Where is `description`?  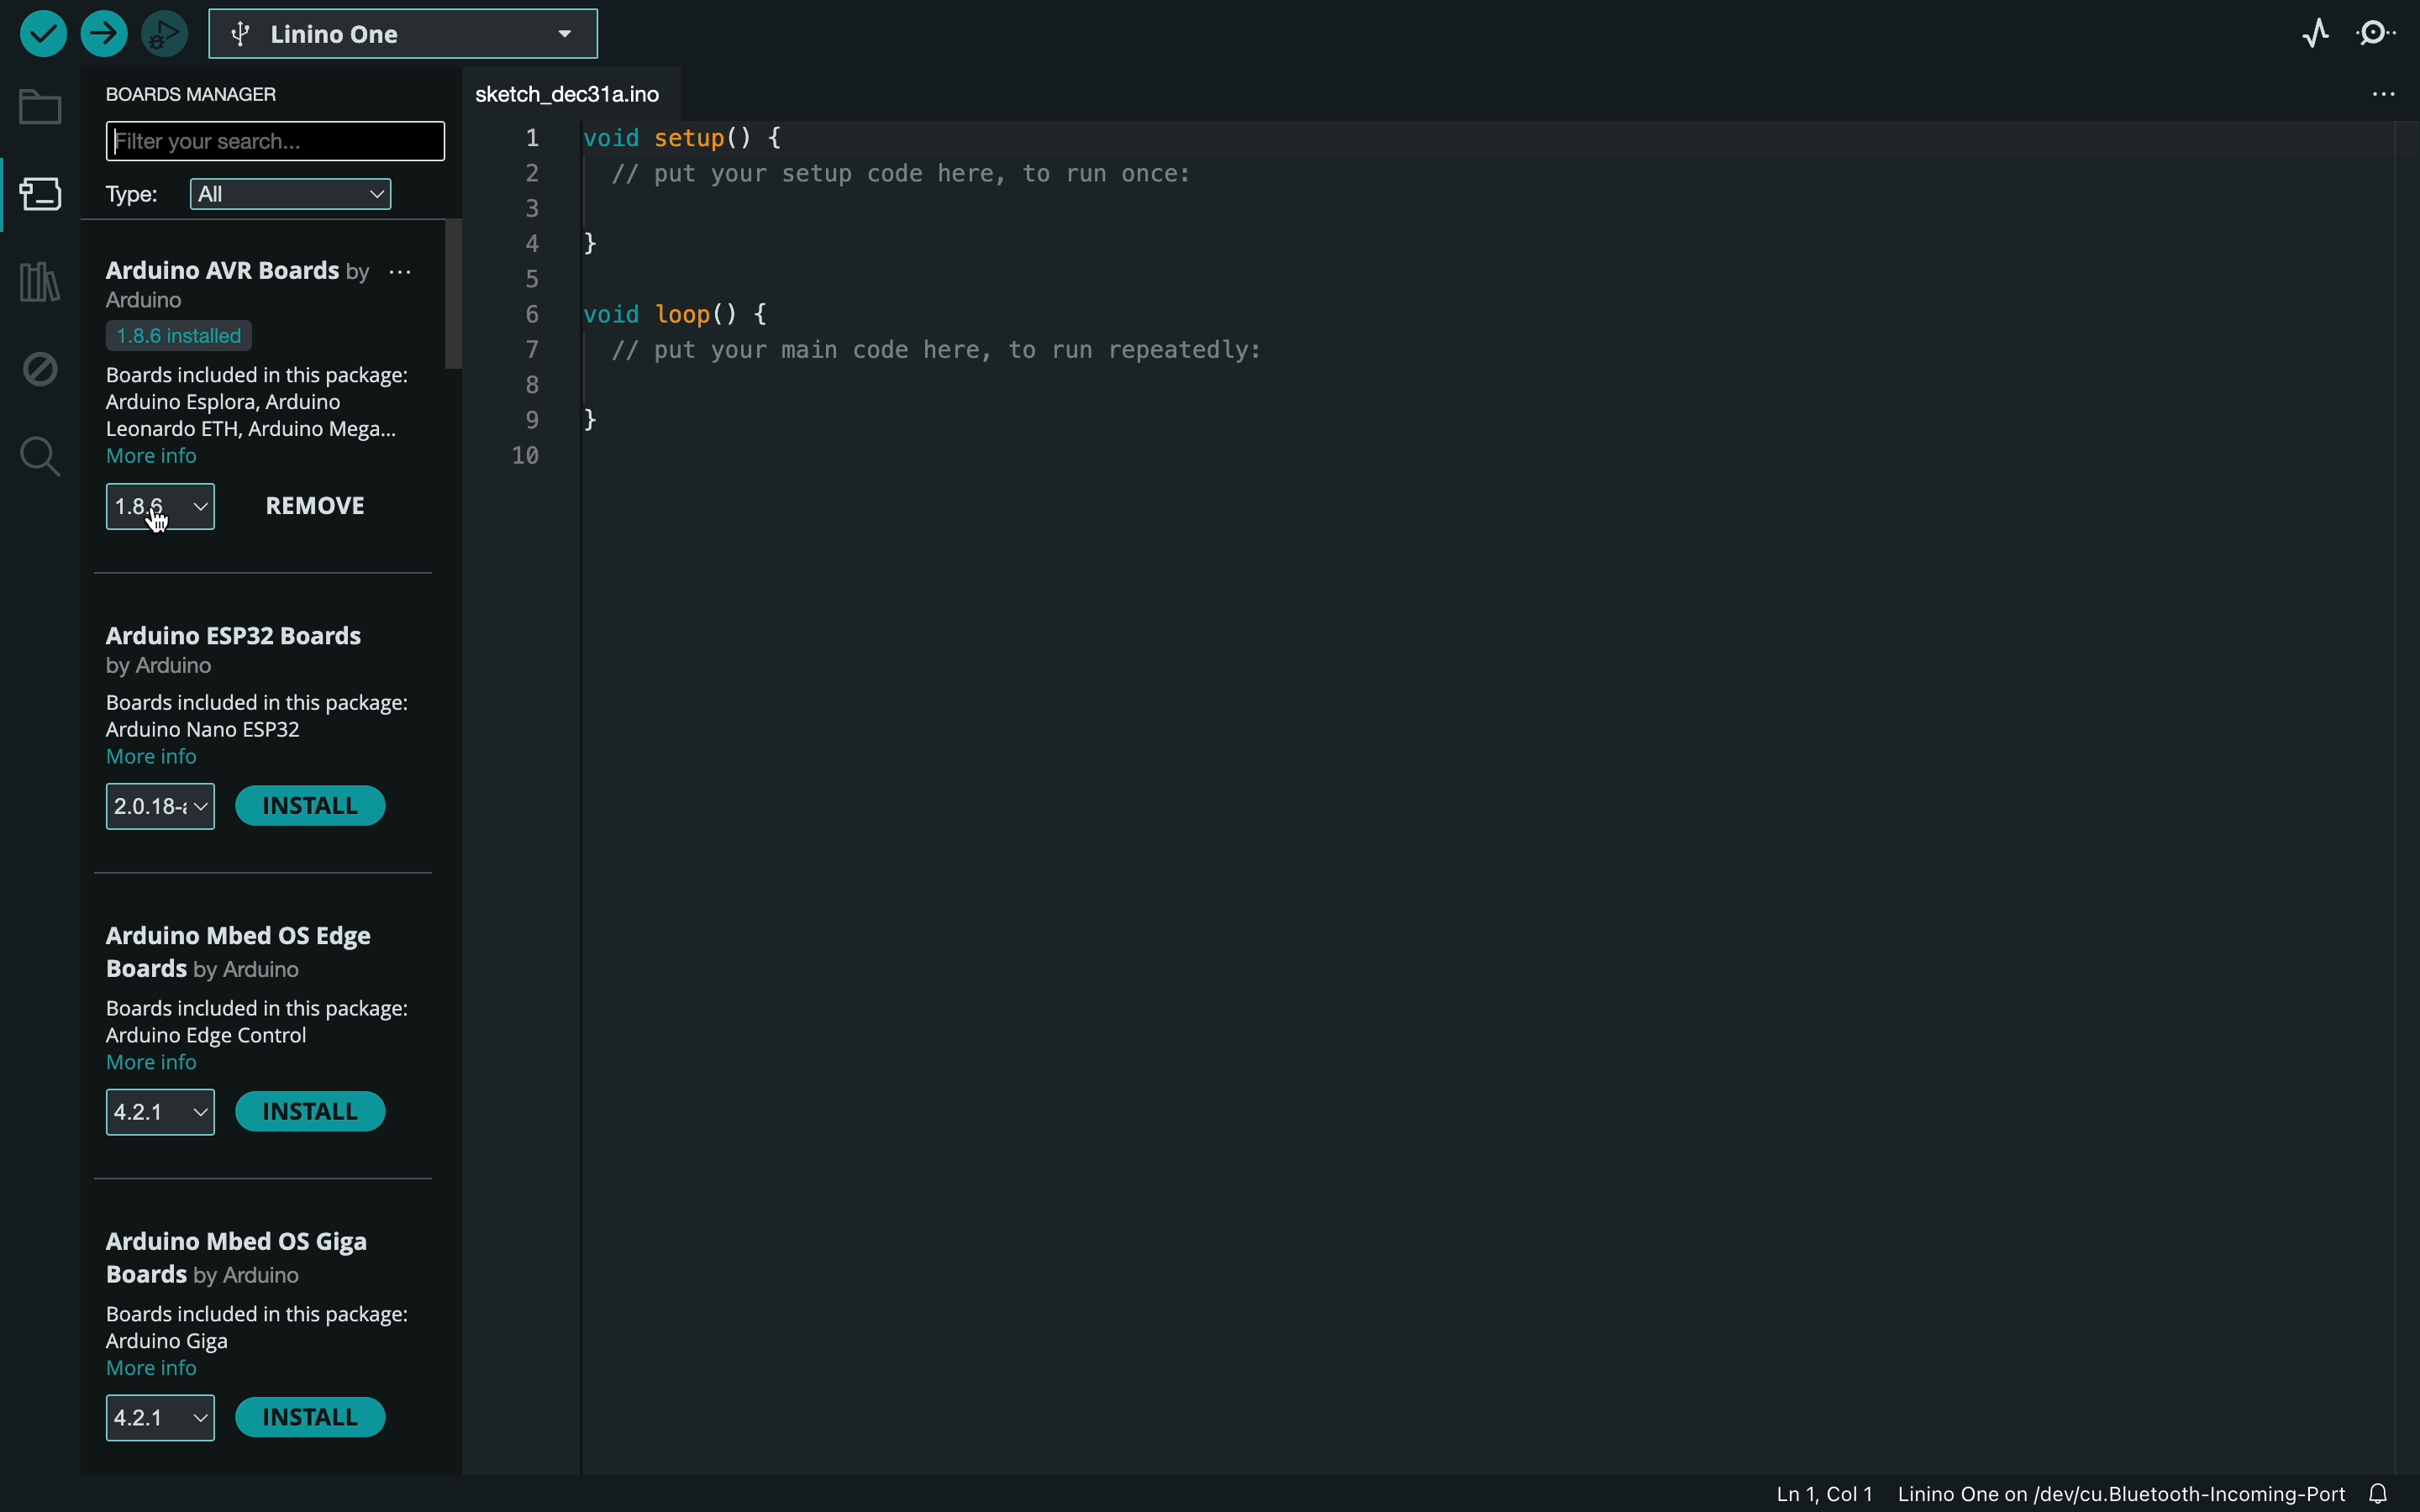
description is located at coordinates (251, 730).